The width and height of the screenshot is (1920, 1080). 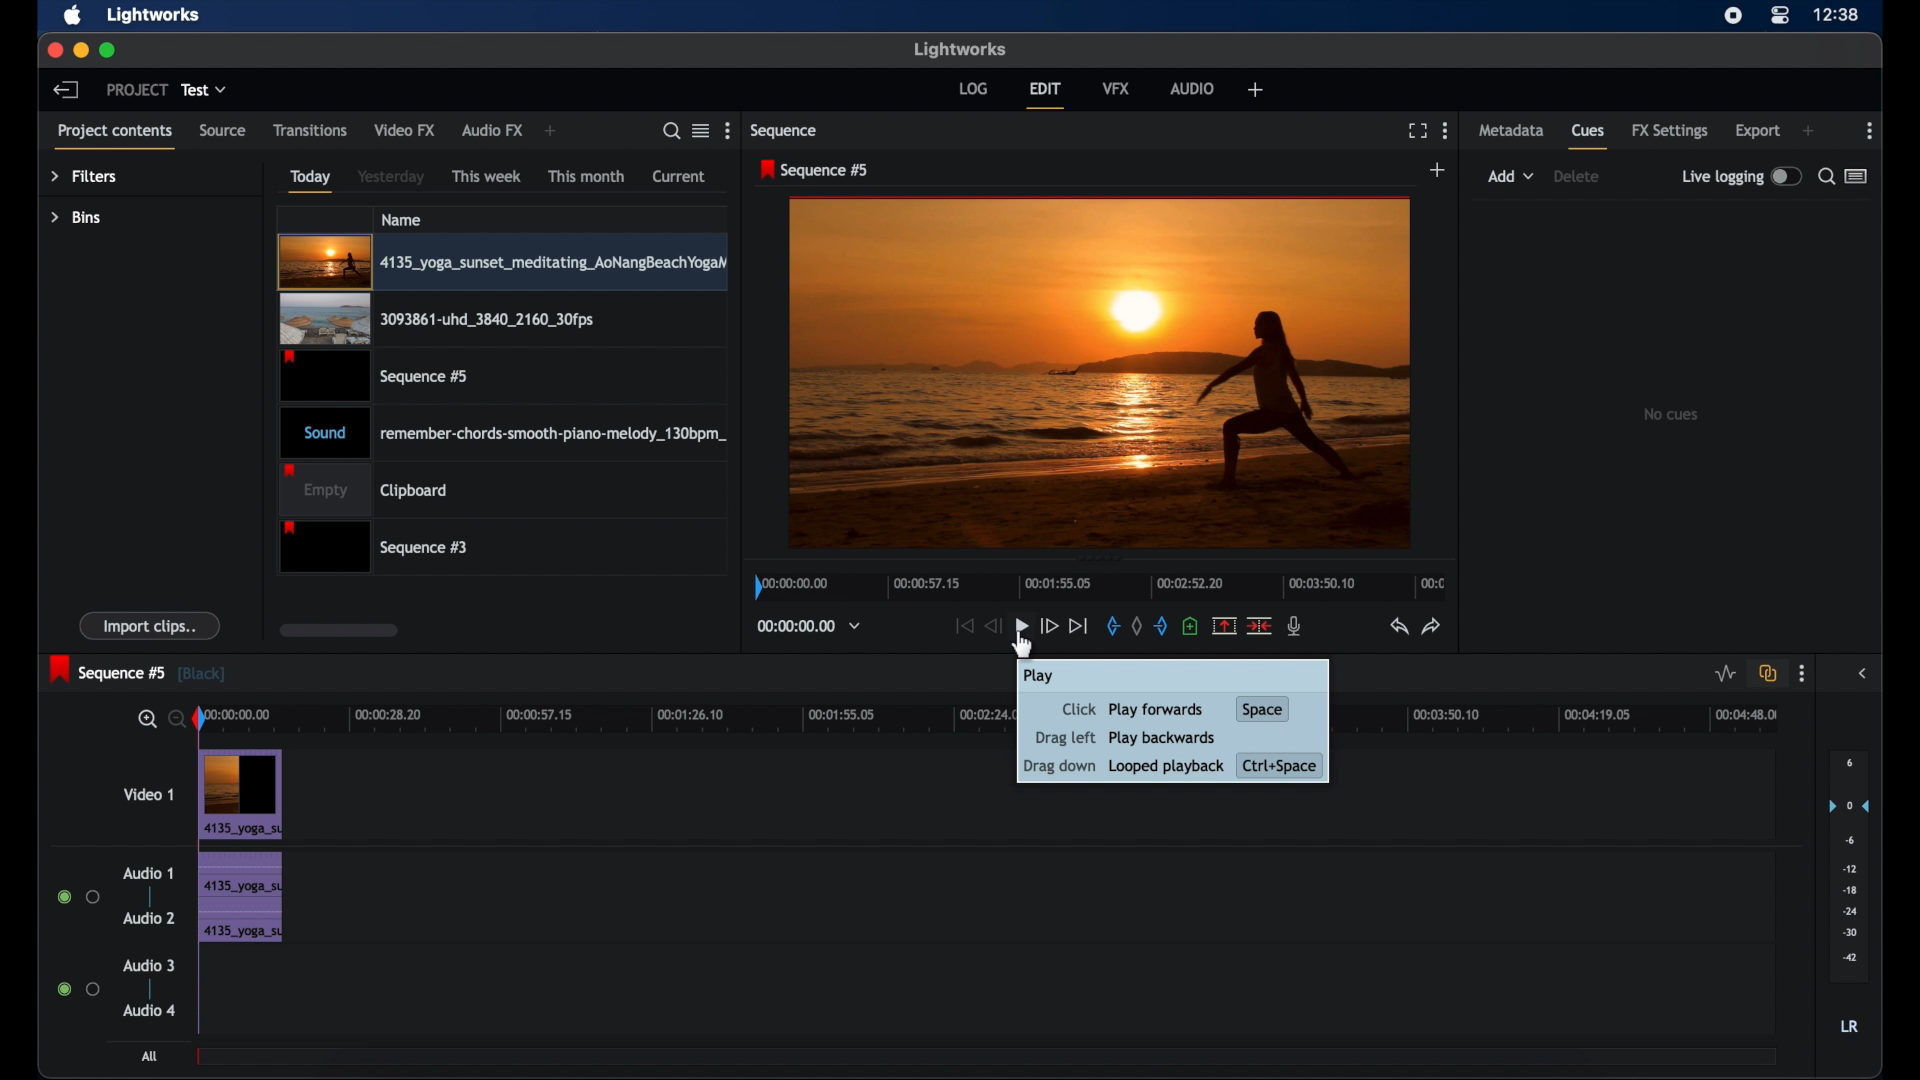 What do you see at coordinates (392, 176) in the screenshot?
I see `yesterday` at bounding box center [392, 176].